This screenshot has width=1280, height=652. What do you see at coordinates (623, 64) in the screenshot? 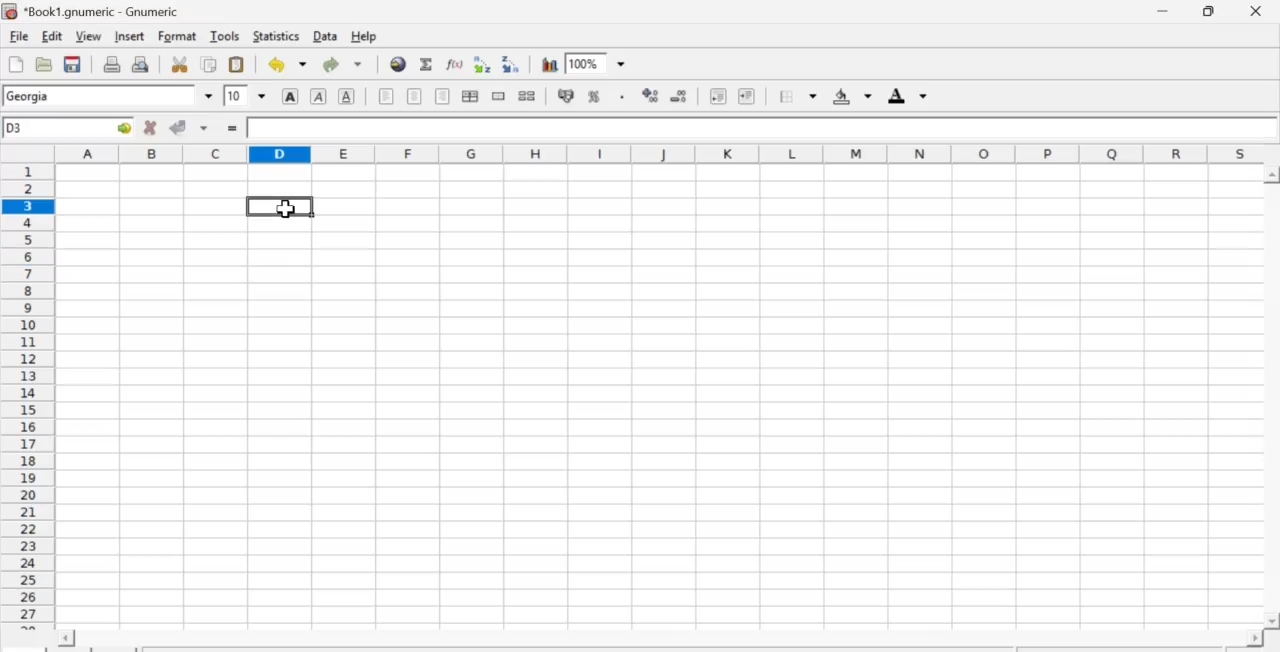
I see `down` at bounding box center [623, 64].